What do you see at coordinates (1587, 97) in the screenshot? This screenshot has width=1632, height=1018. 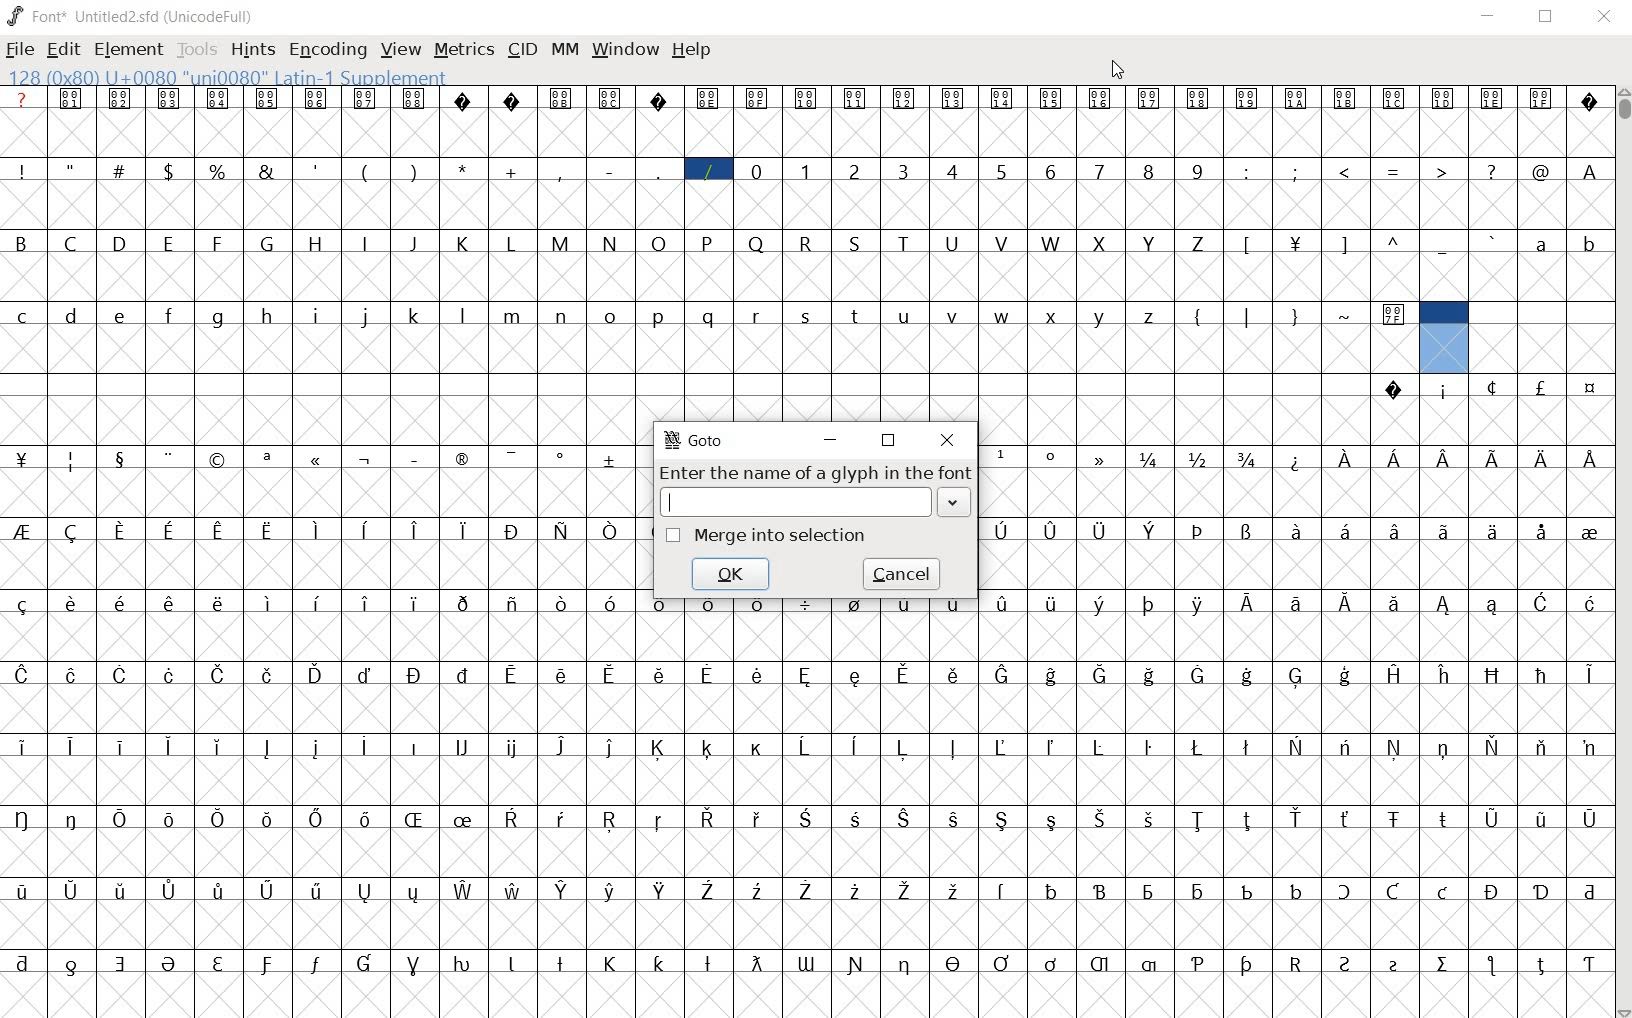 I see `Symbol` at bounding box center [1587, 97].